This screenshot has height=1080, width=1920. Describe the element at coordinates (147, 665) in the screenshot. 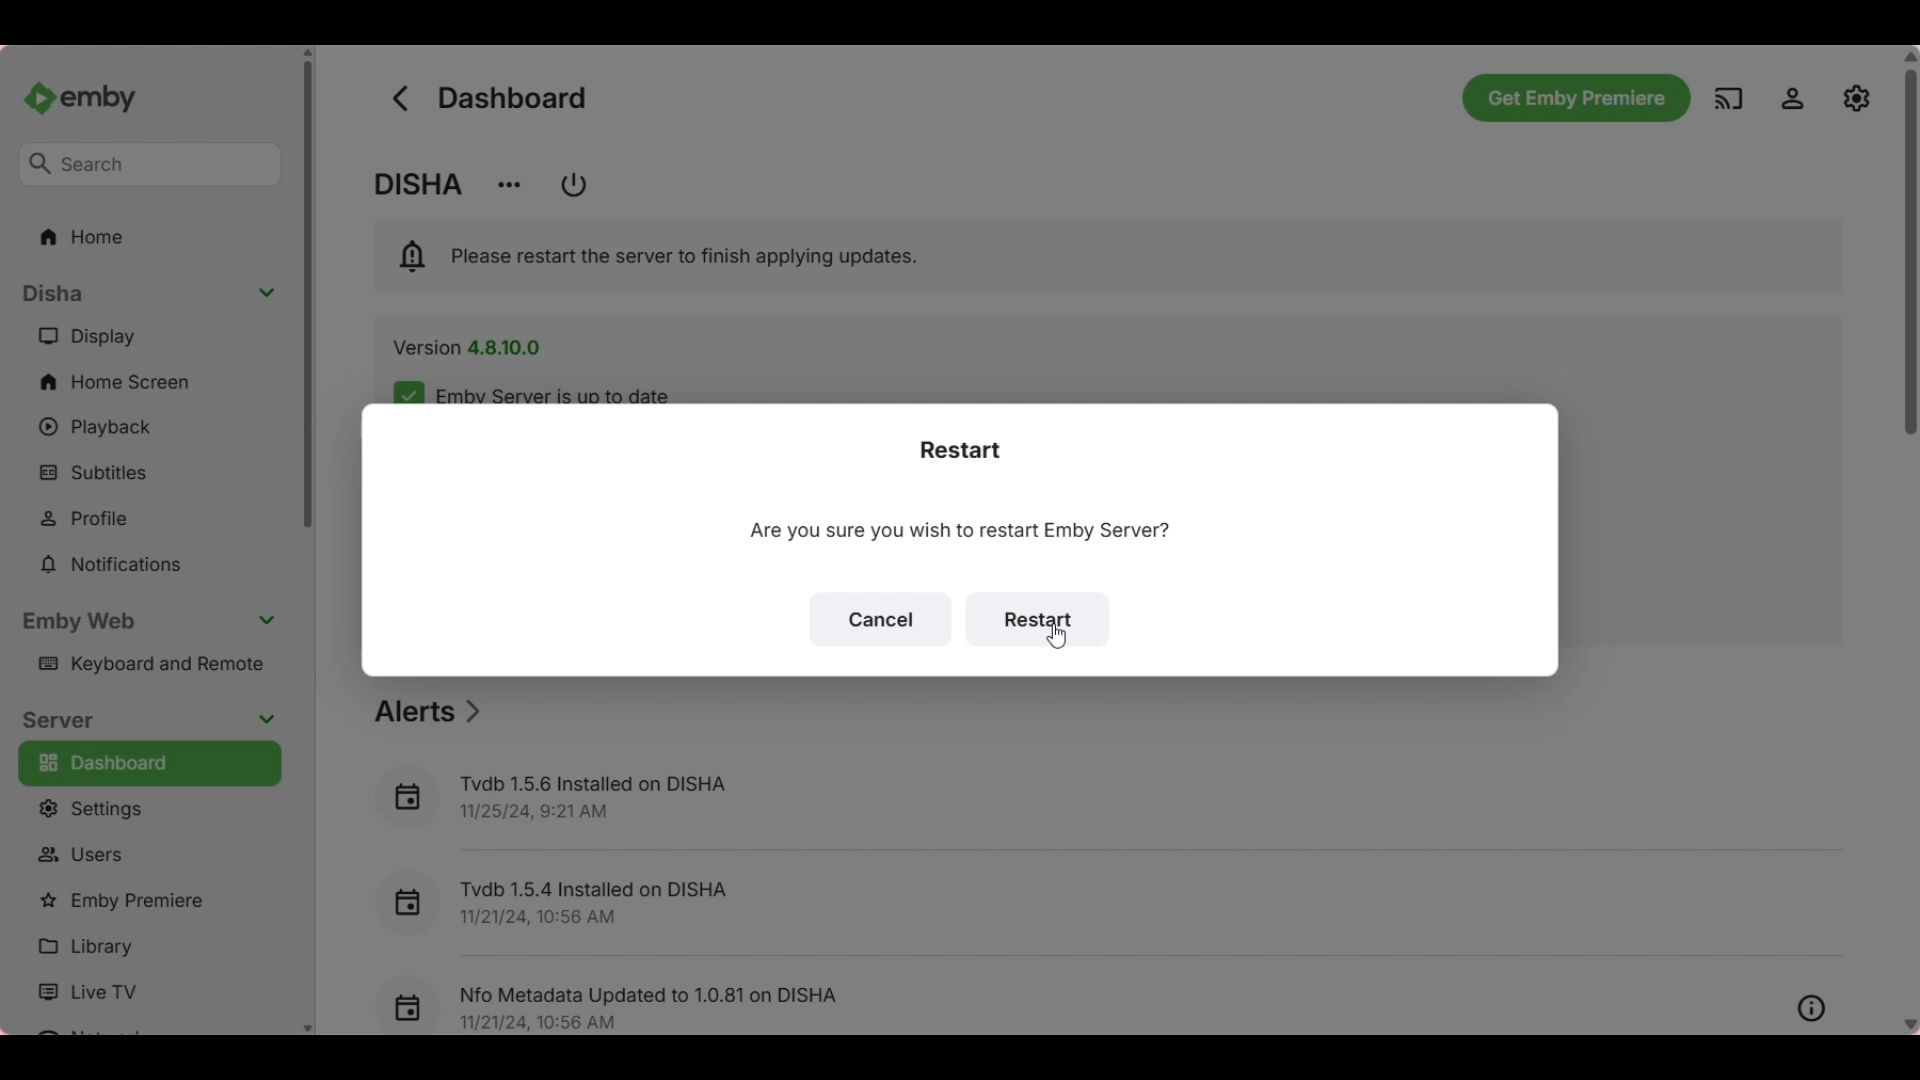

I see `Keyboard and remote` at that location.